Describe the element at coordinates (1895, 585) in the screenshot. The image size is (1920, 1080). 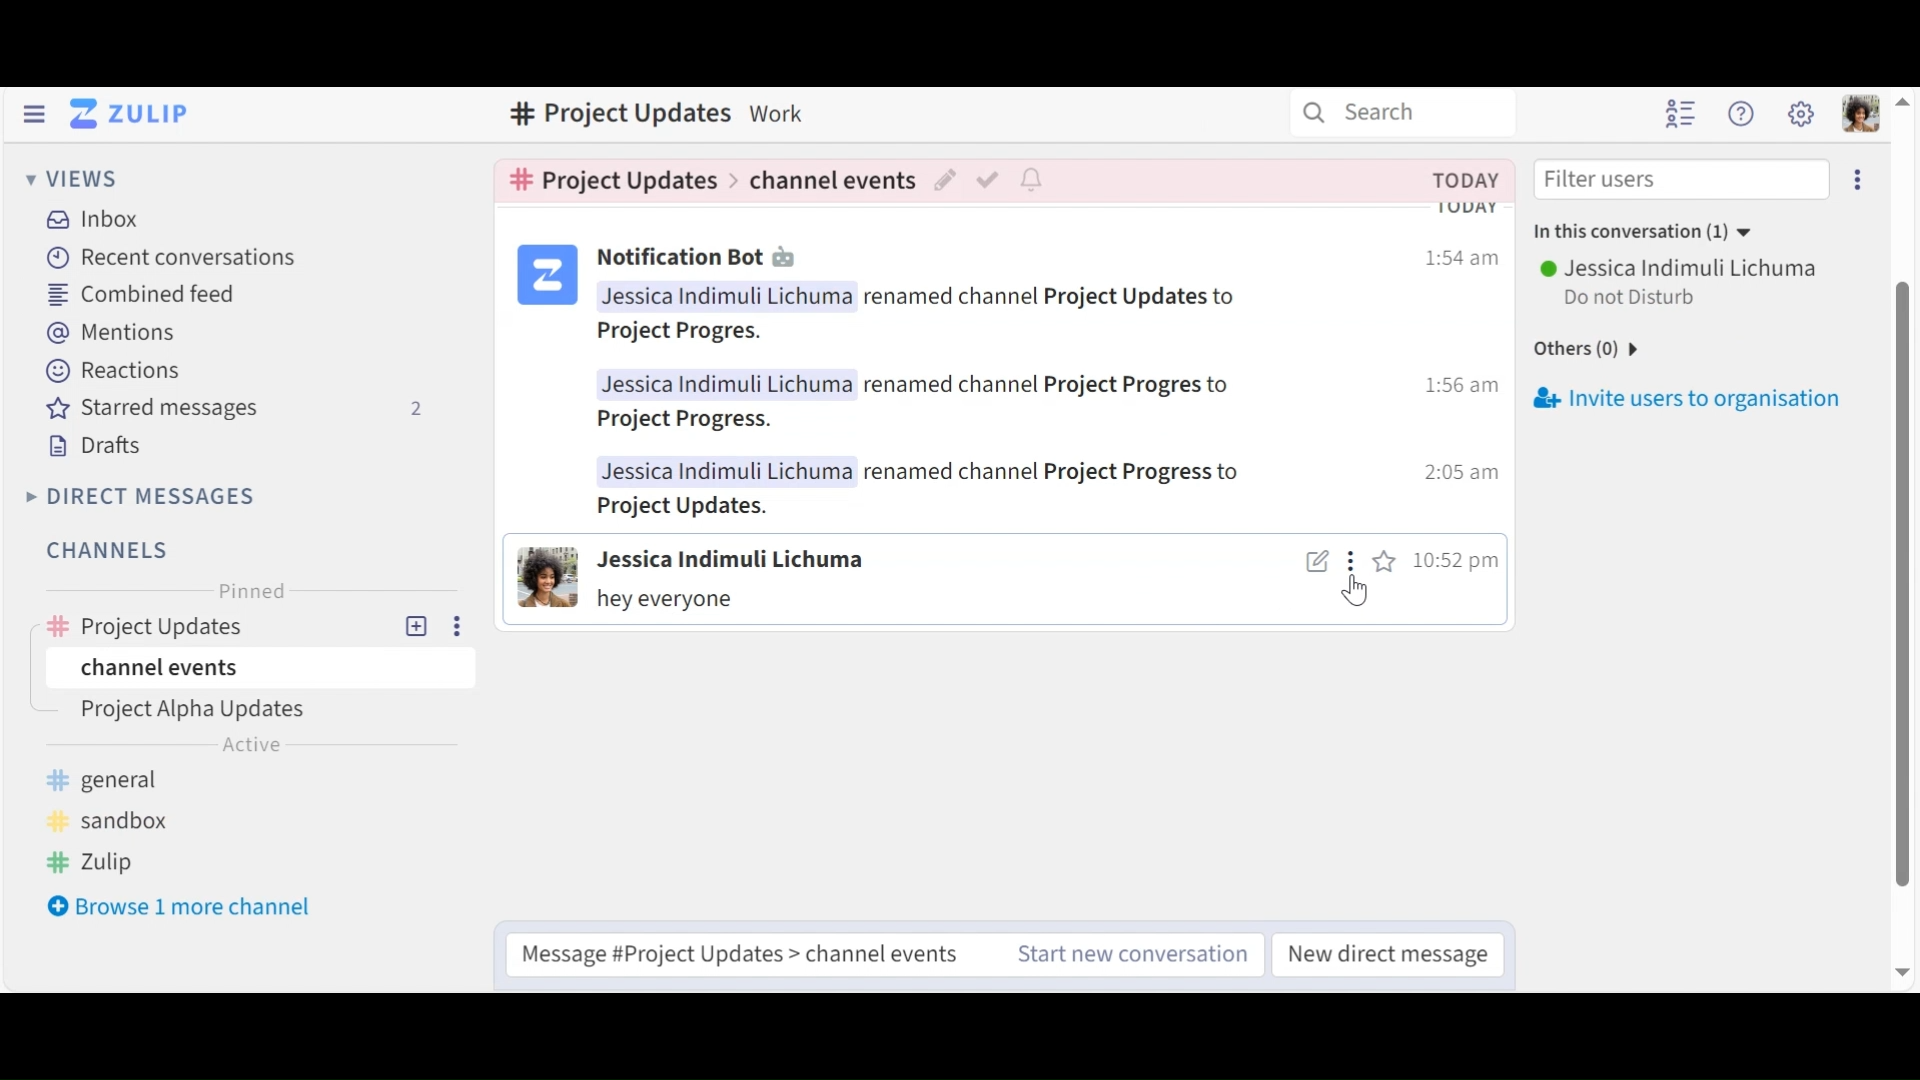
I see `vertical scroll bar` at that location.